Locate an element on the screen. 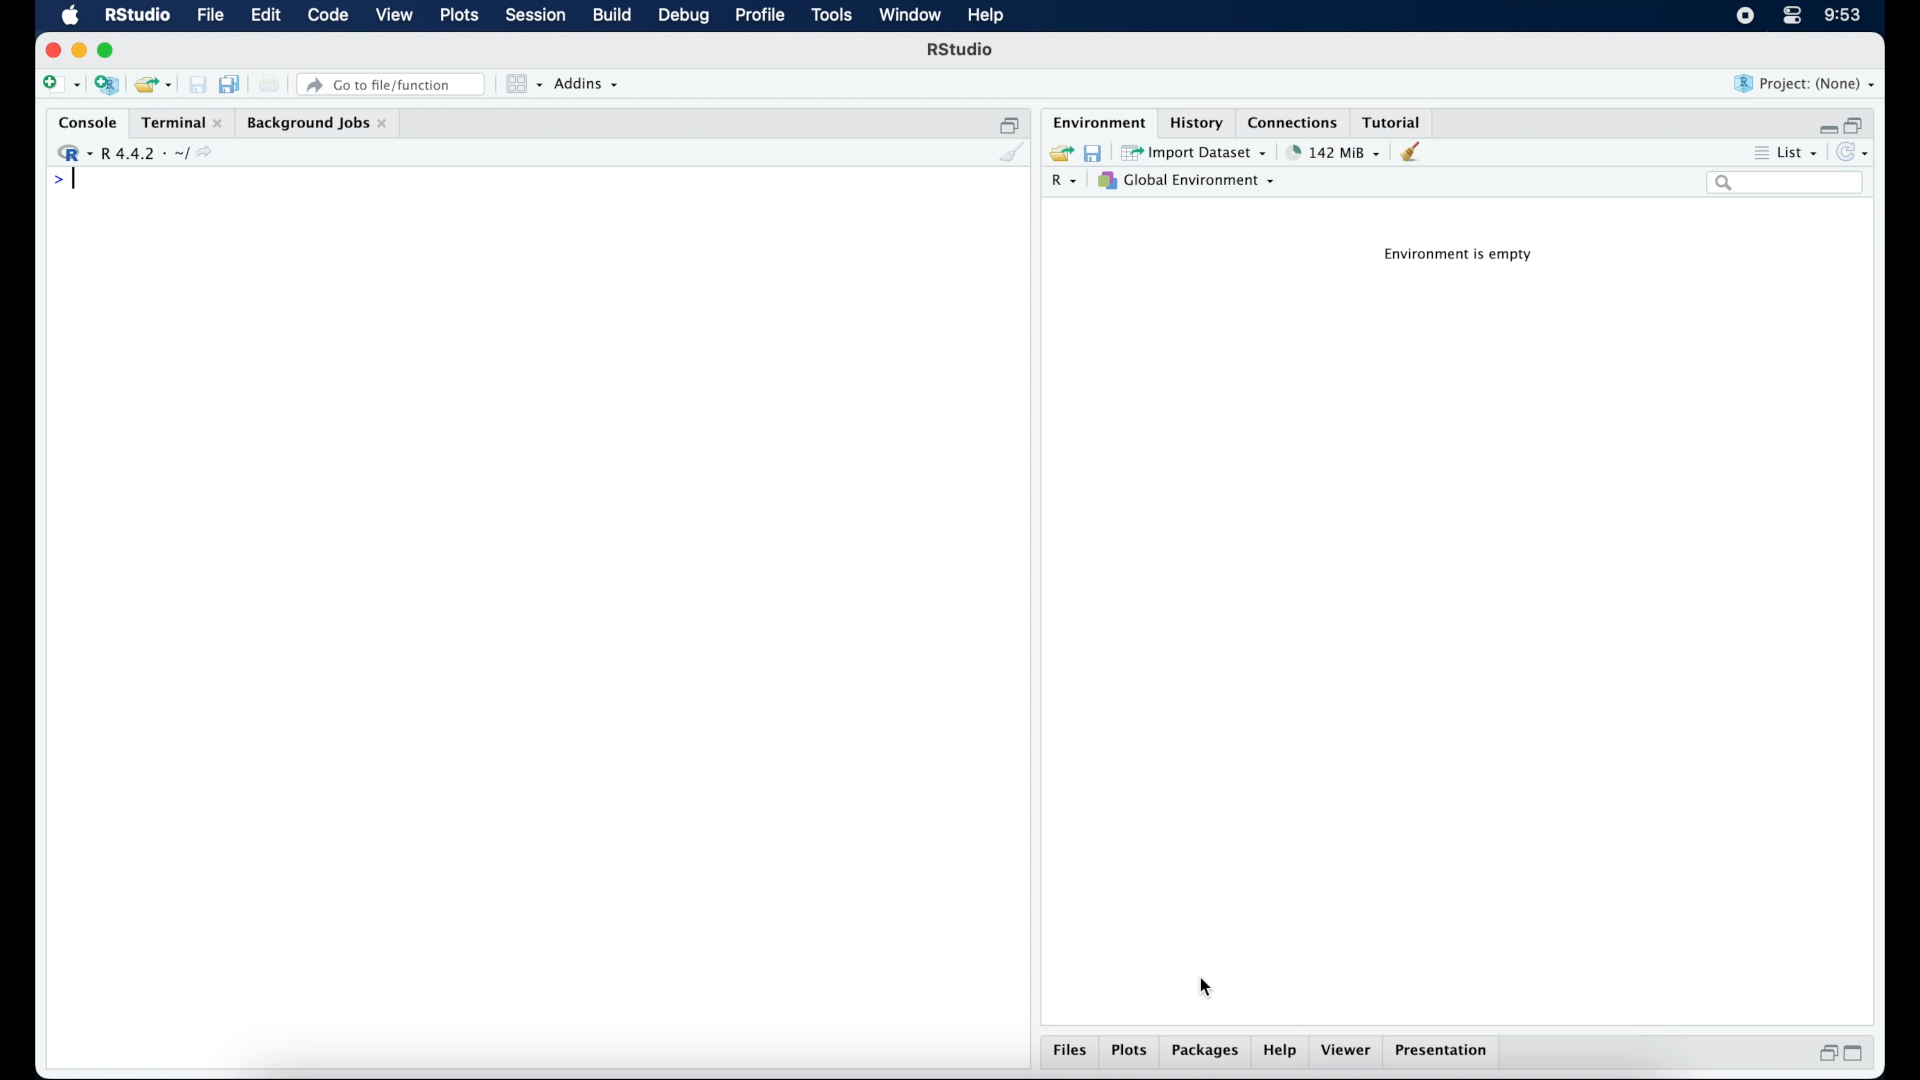  code is located at coordinates (328, 16).